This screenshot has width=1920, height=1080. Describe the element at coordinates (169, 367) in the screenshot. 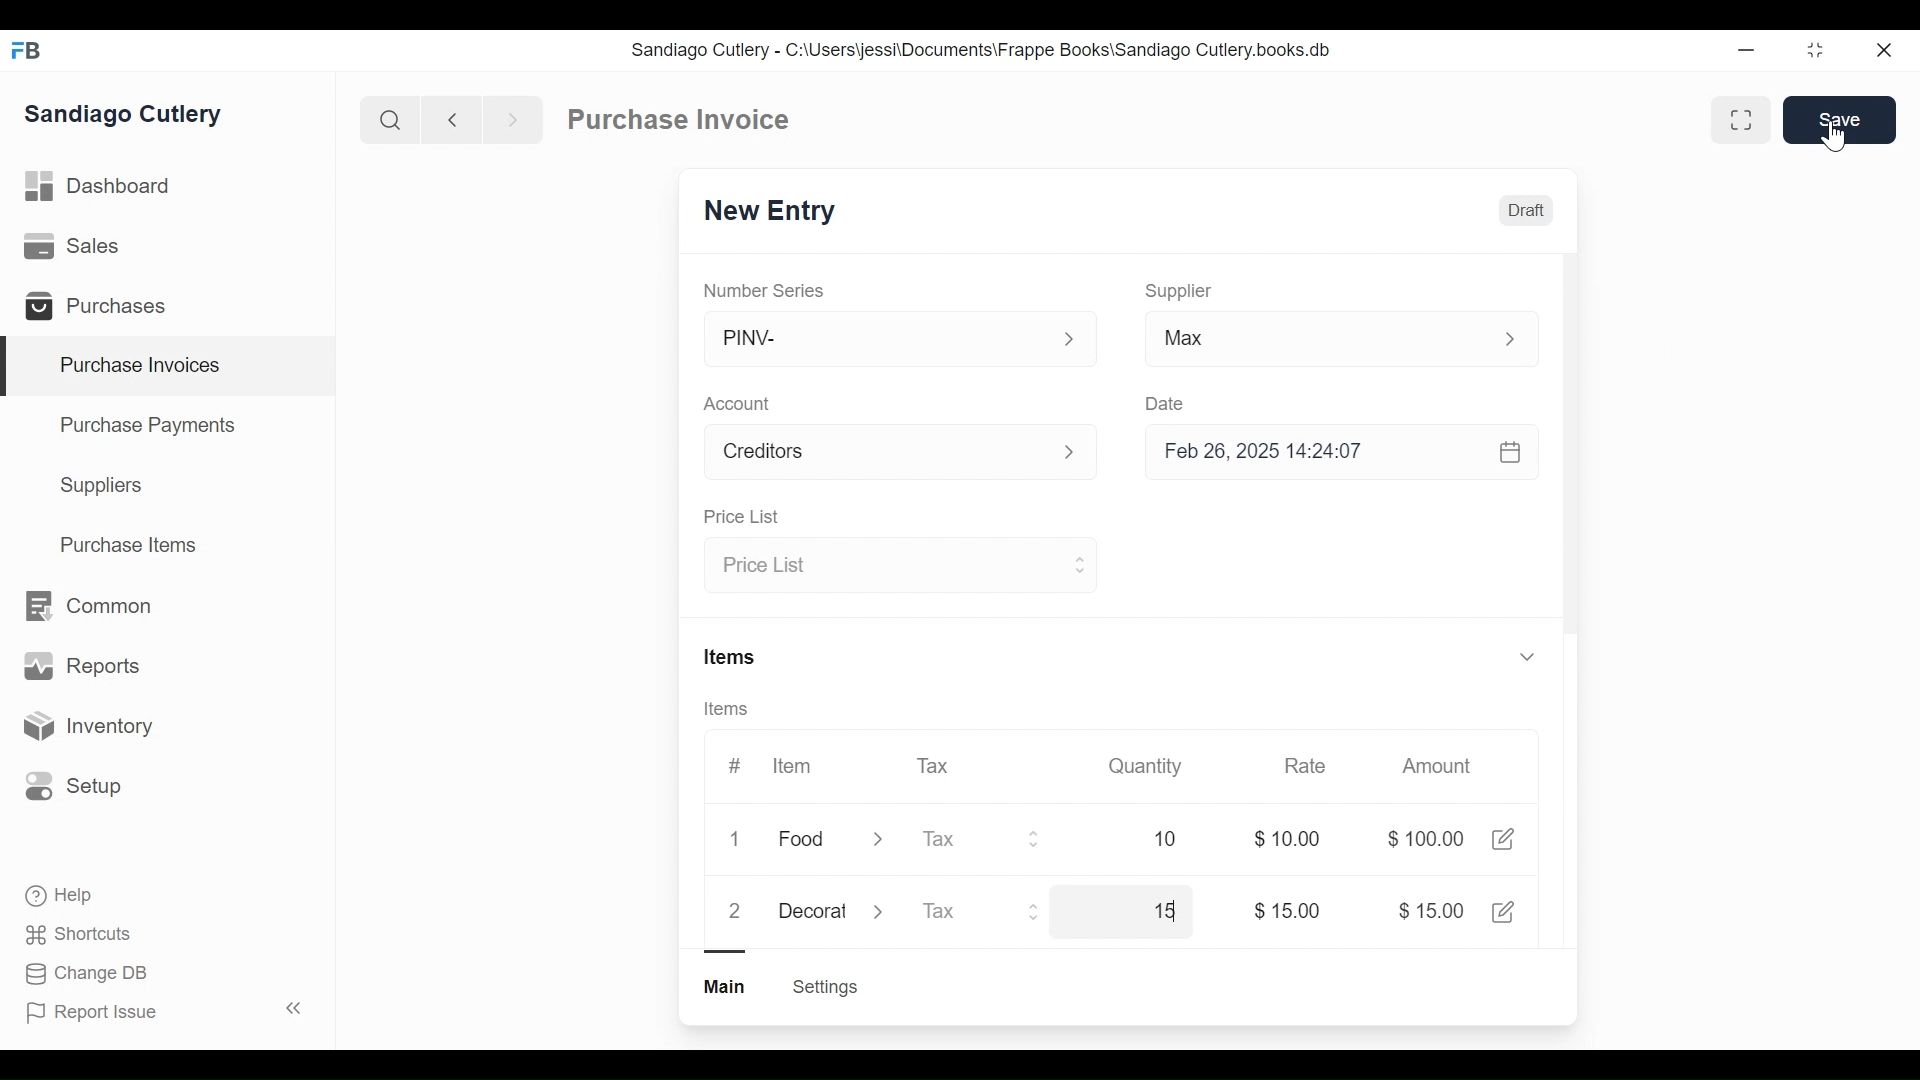

I see `Purchase Invoices` at that location.